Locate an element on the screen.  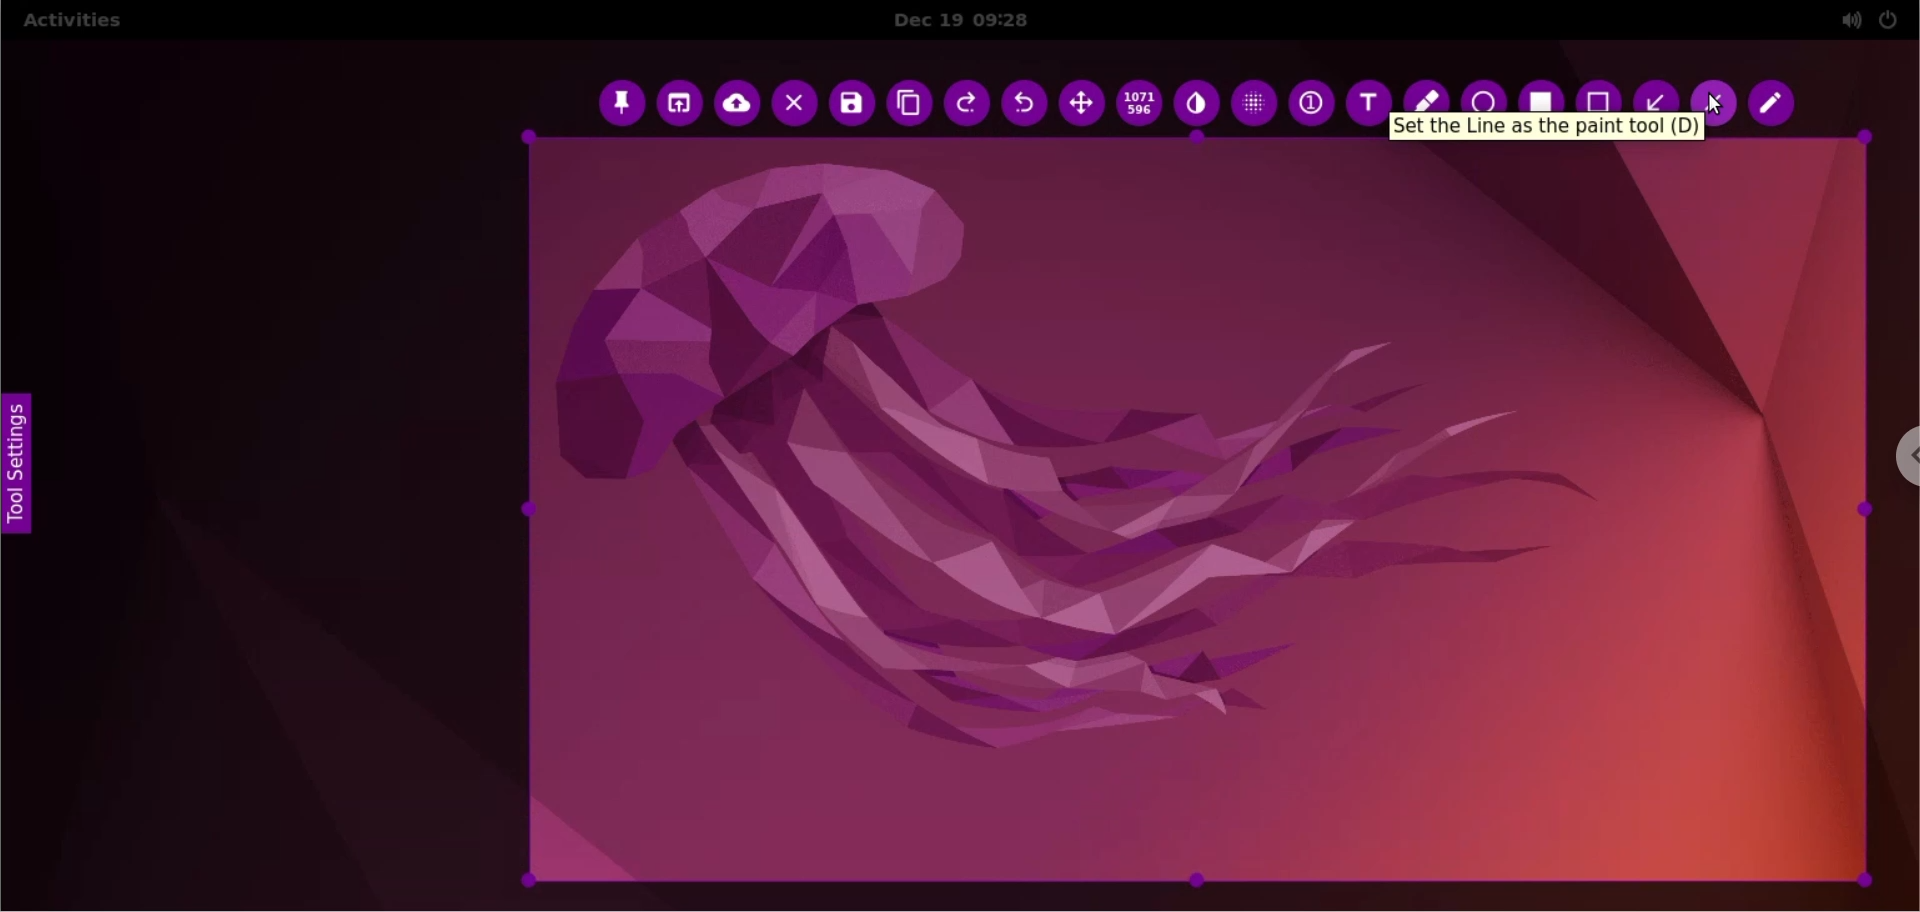
copy to clipboard  is located at coordinates (911, 103).